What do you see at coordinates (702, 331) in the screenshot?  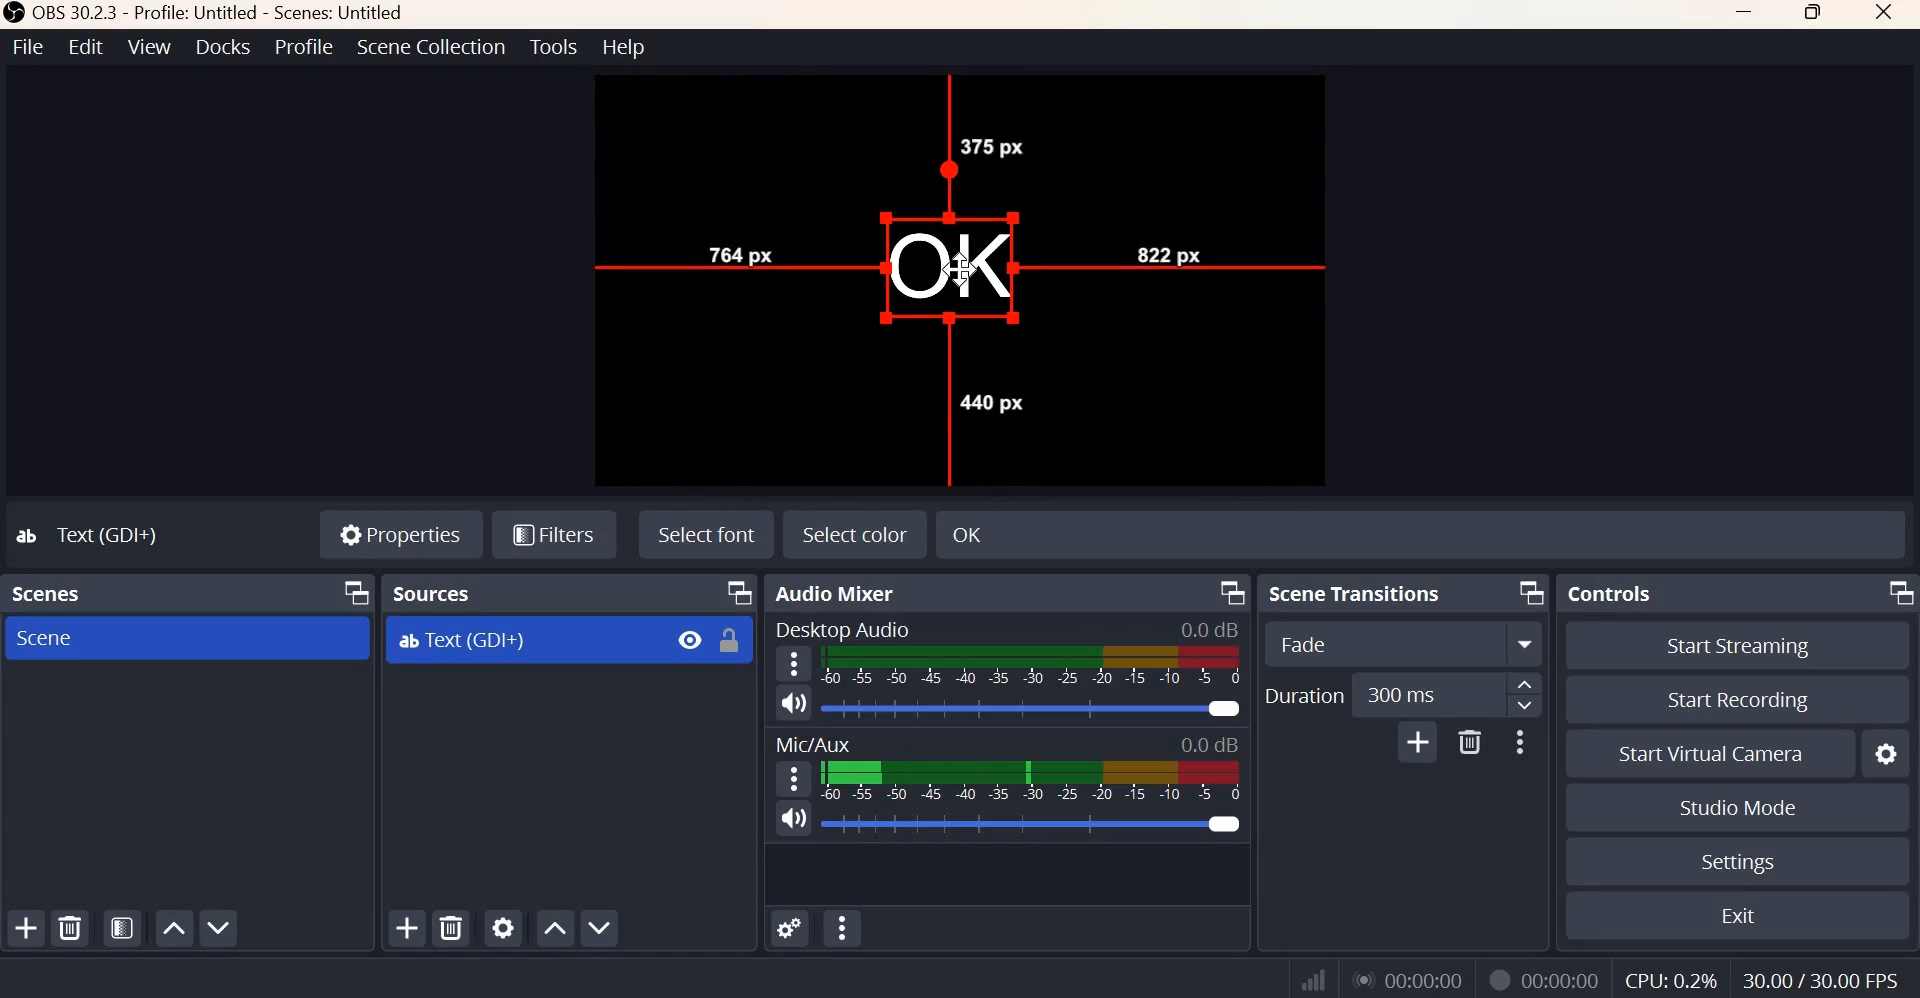 I see `816 px` at bounding box center [702, 331].